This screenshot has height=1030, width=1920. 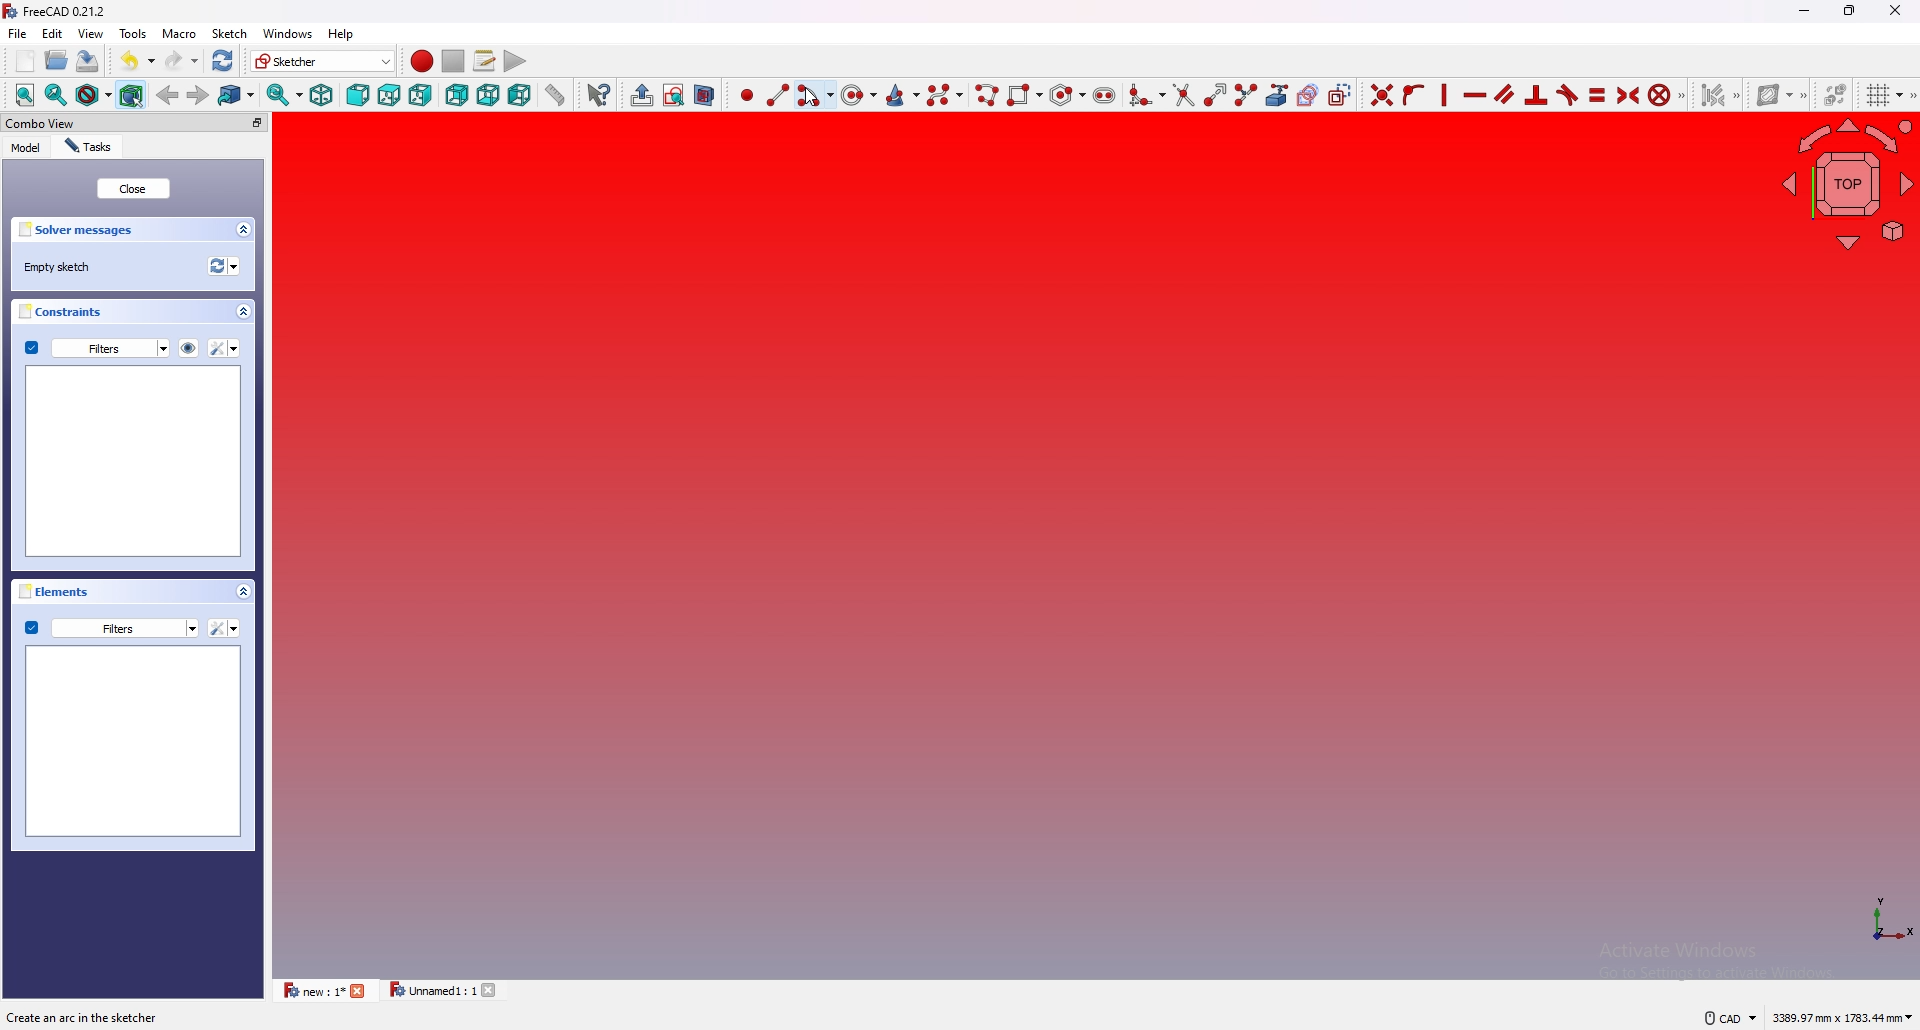 What do you see at coordinates (132, 188) in the screenshot?
I see `close` at bounding box center [132, 188].